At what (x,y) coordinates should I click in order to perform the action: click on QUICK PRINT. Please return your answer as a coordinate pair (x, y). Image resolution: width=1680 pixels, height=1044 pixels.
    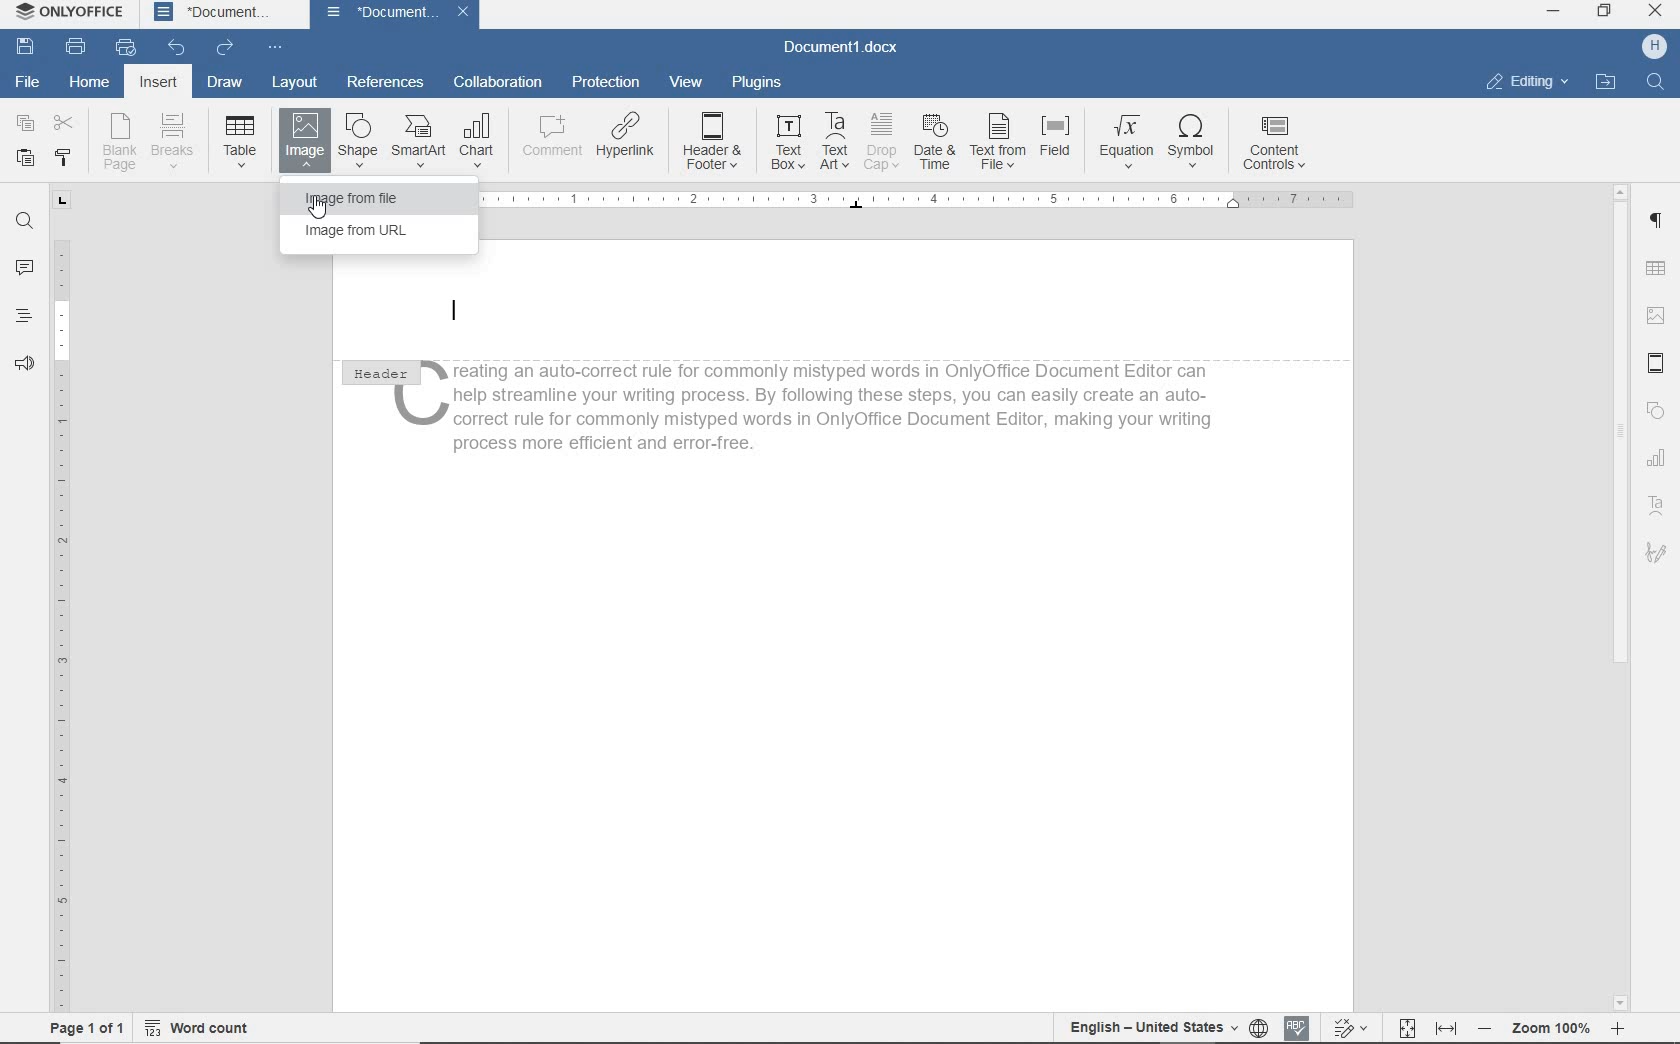
    Looking at the image, I should click on (126, 44).